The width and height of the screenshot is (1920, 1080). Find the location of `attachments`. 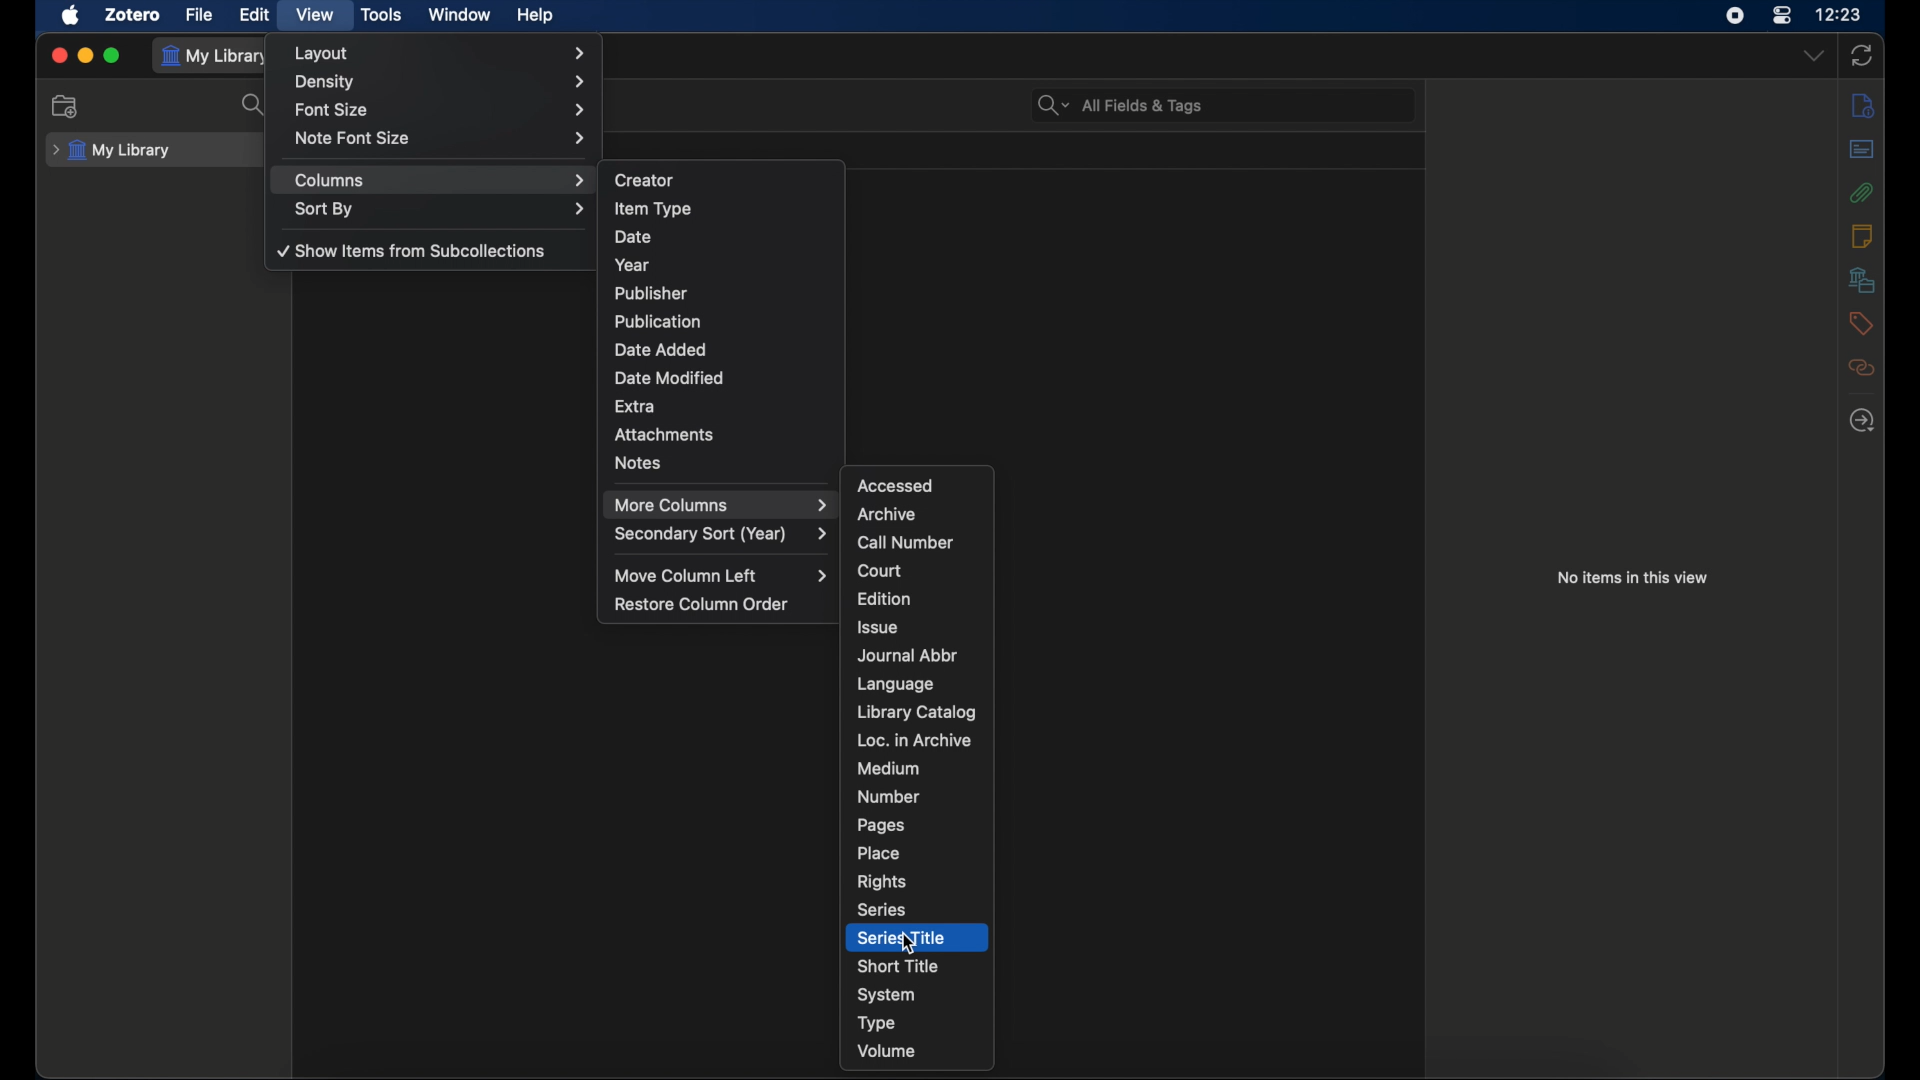

attachments is located at coordinates (1861, 192).